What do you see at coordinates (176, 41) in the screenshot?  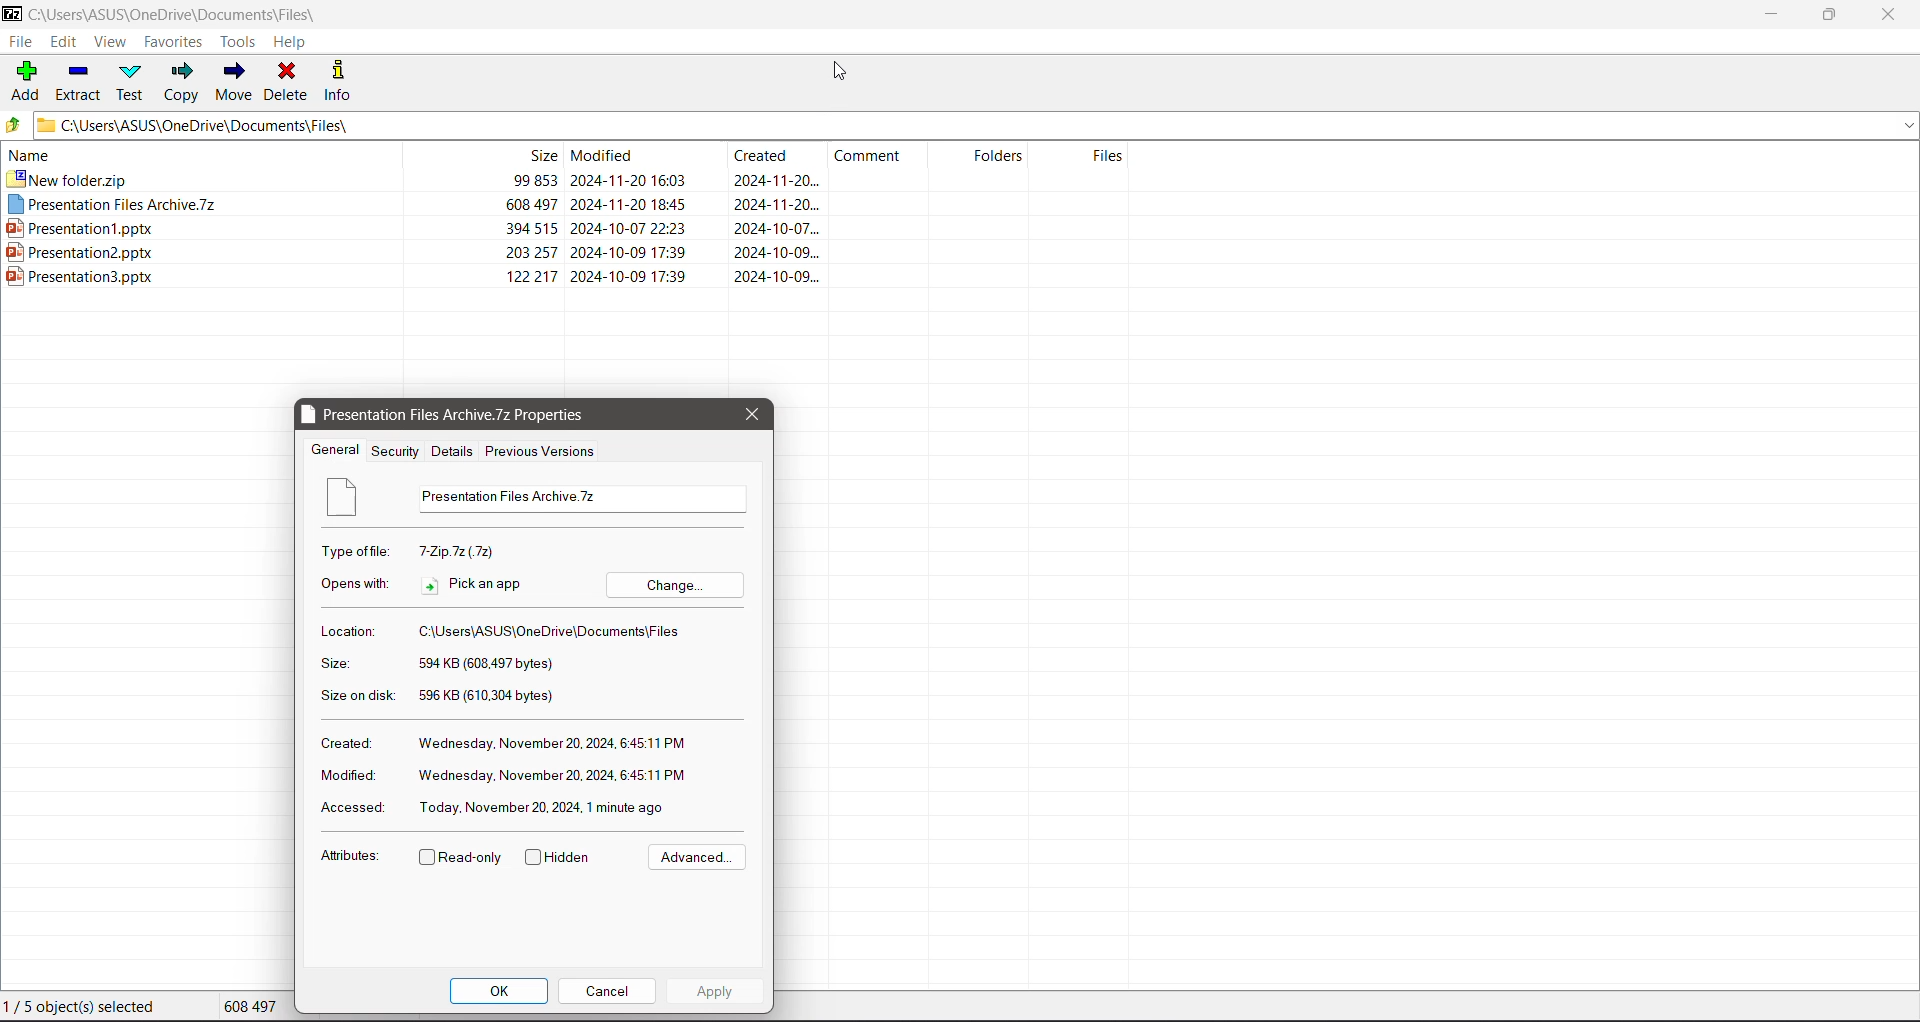 I see `Favorites` at bounding box center [176, 41].